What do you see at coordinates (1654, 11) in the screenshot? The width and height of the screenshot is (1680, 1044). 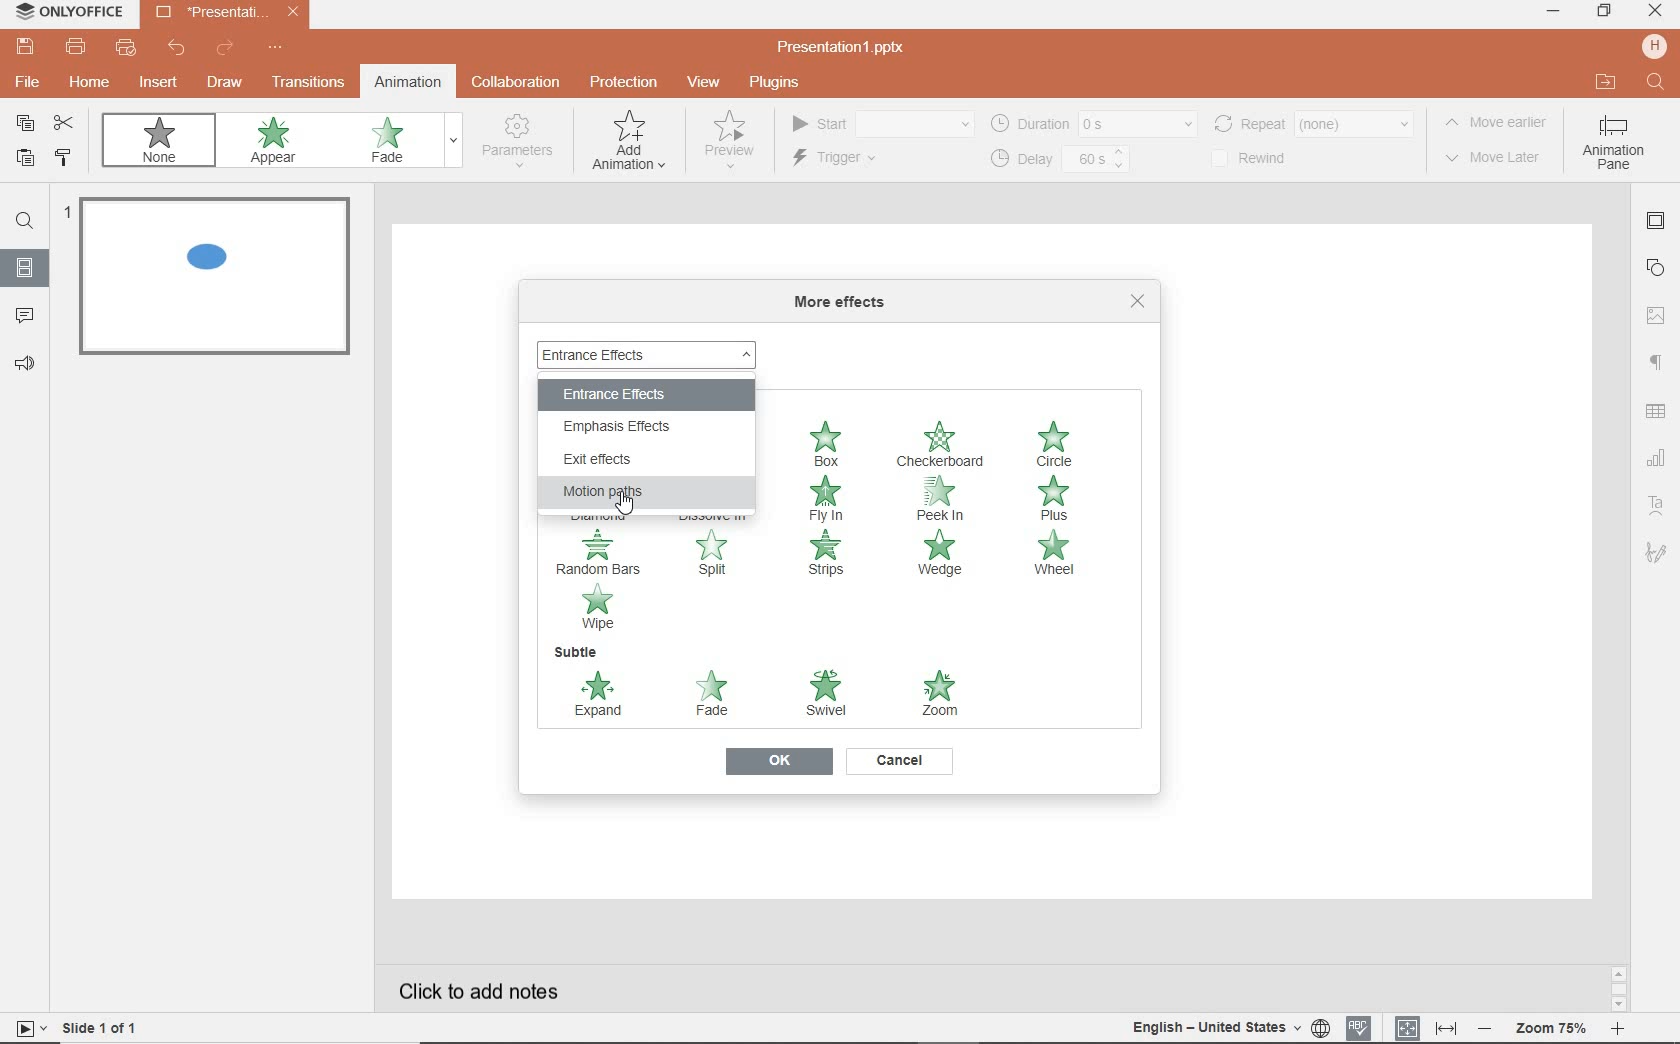 I see `CLOSE` at bounding box center [1654, 11].